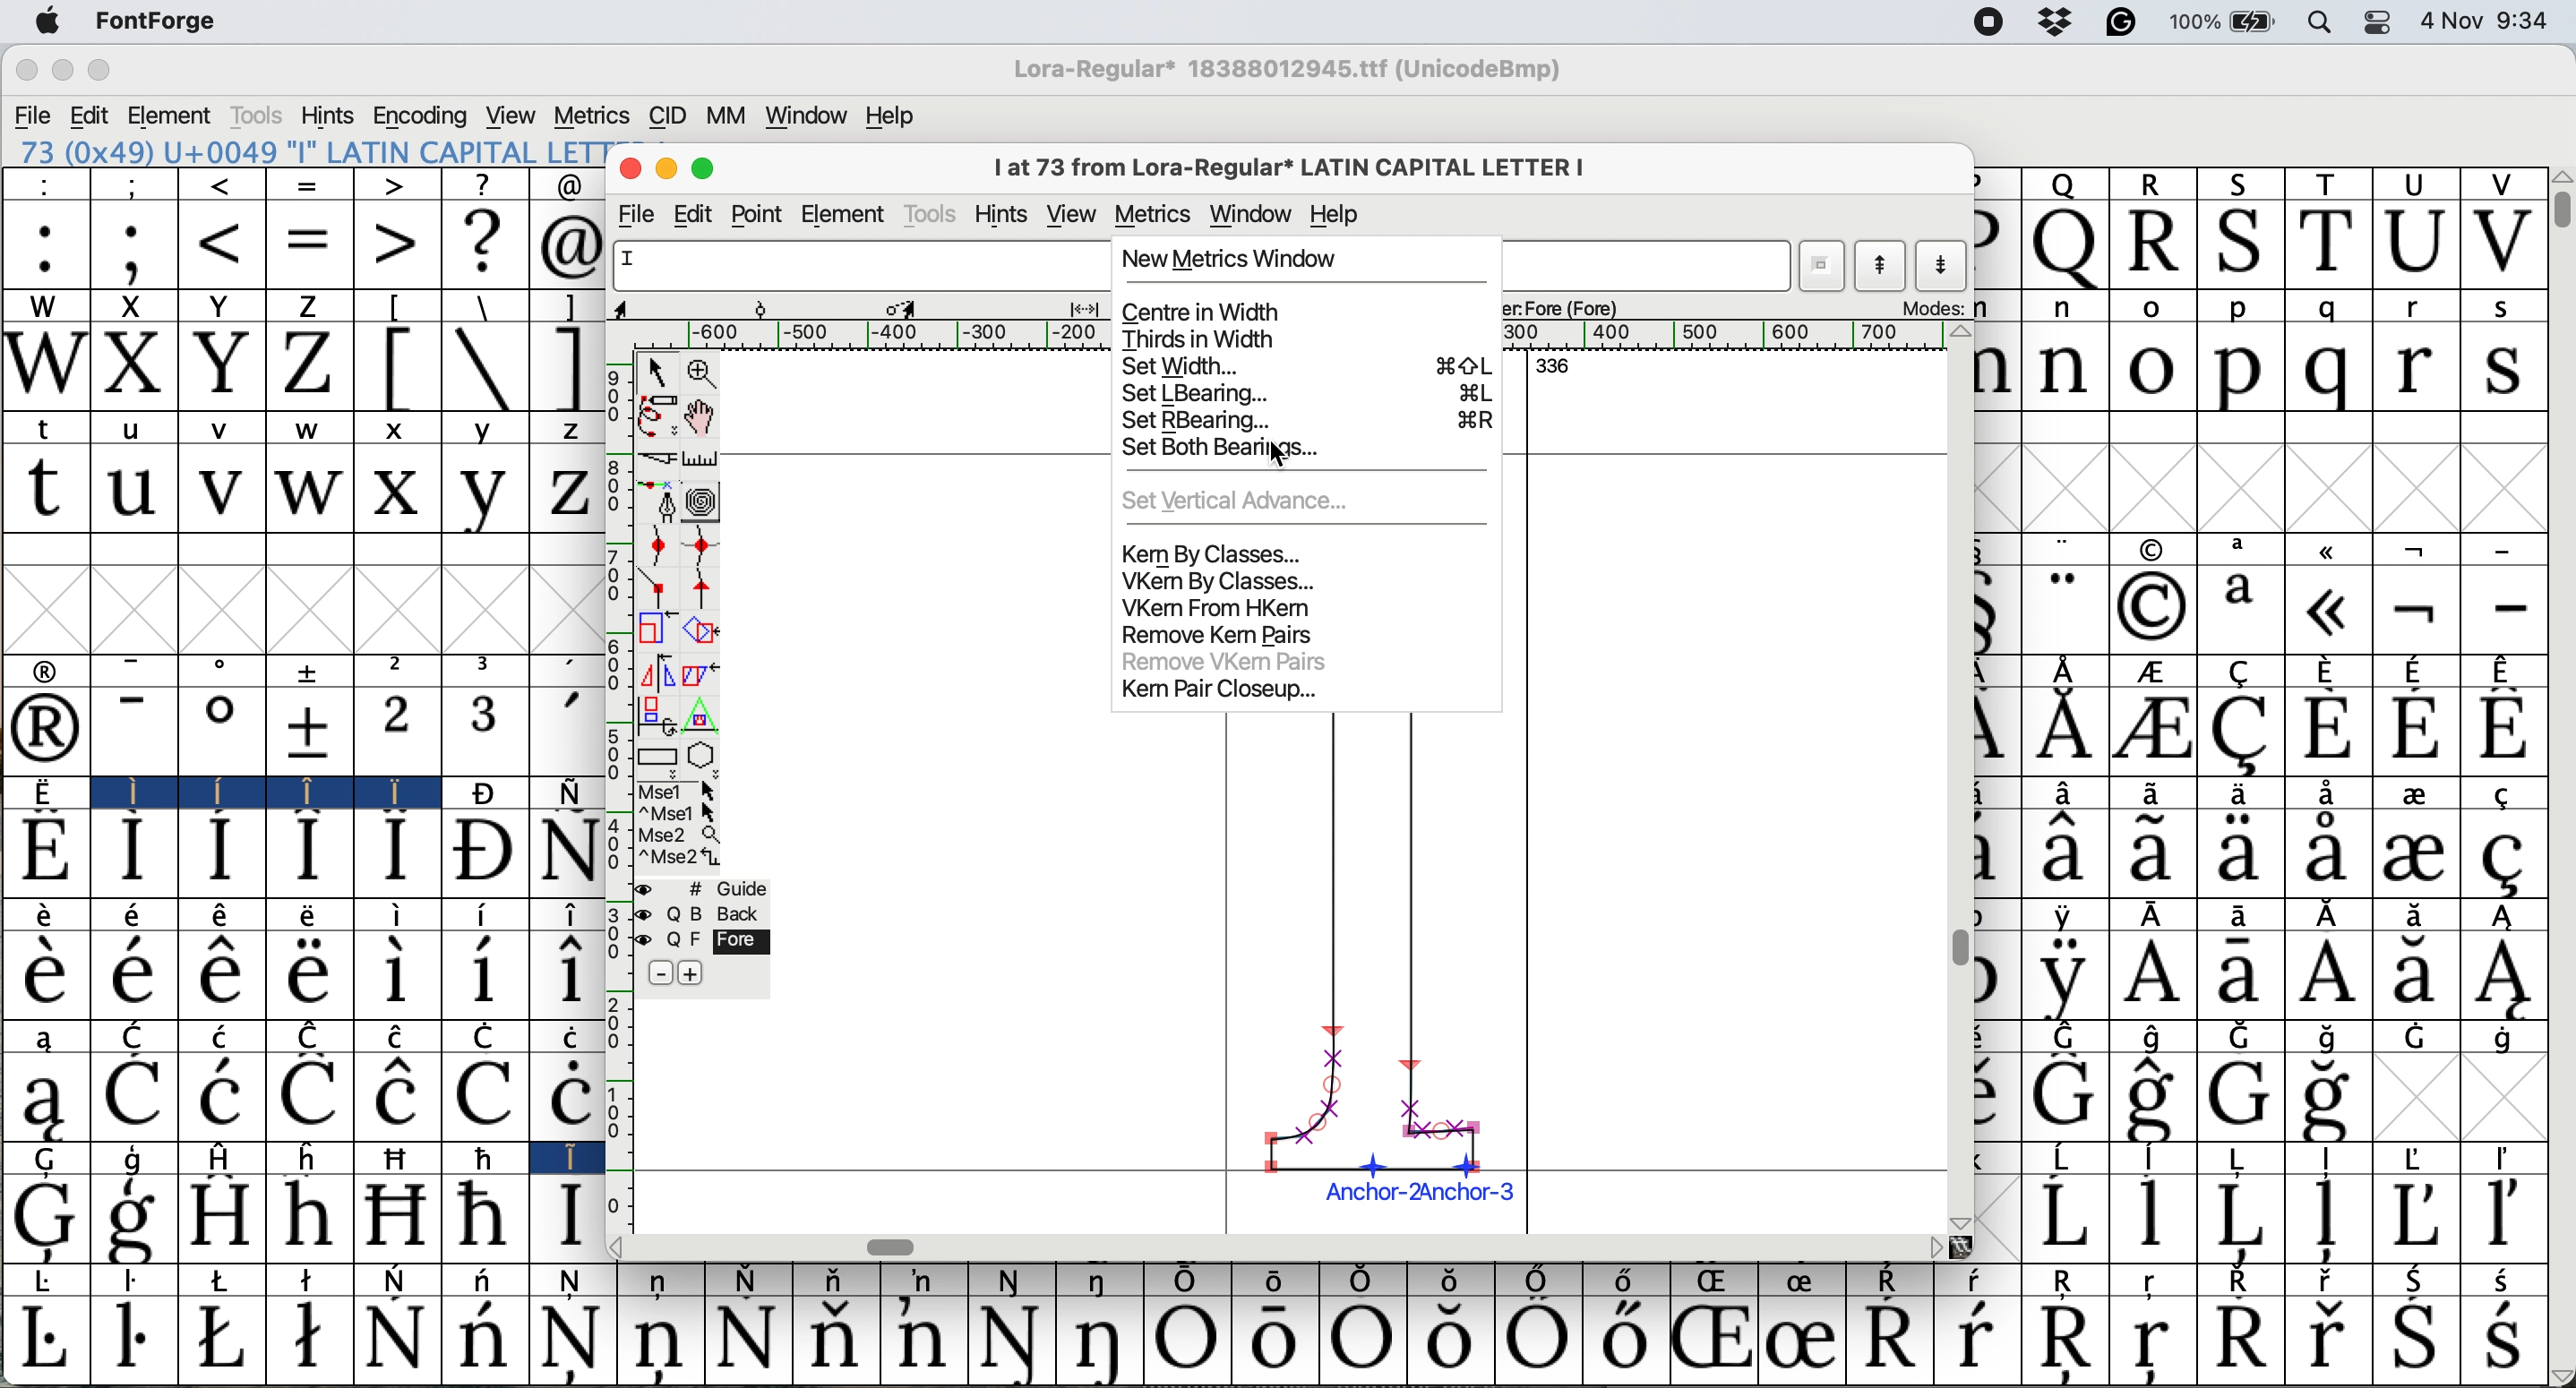 This screenshot has height=1388, width=2576. What do you see at coordinates (618, 793) in the screenshot?
I see `vertical scale` at bounding box center [618, 793].